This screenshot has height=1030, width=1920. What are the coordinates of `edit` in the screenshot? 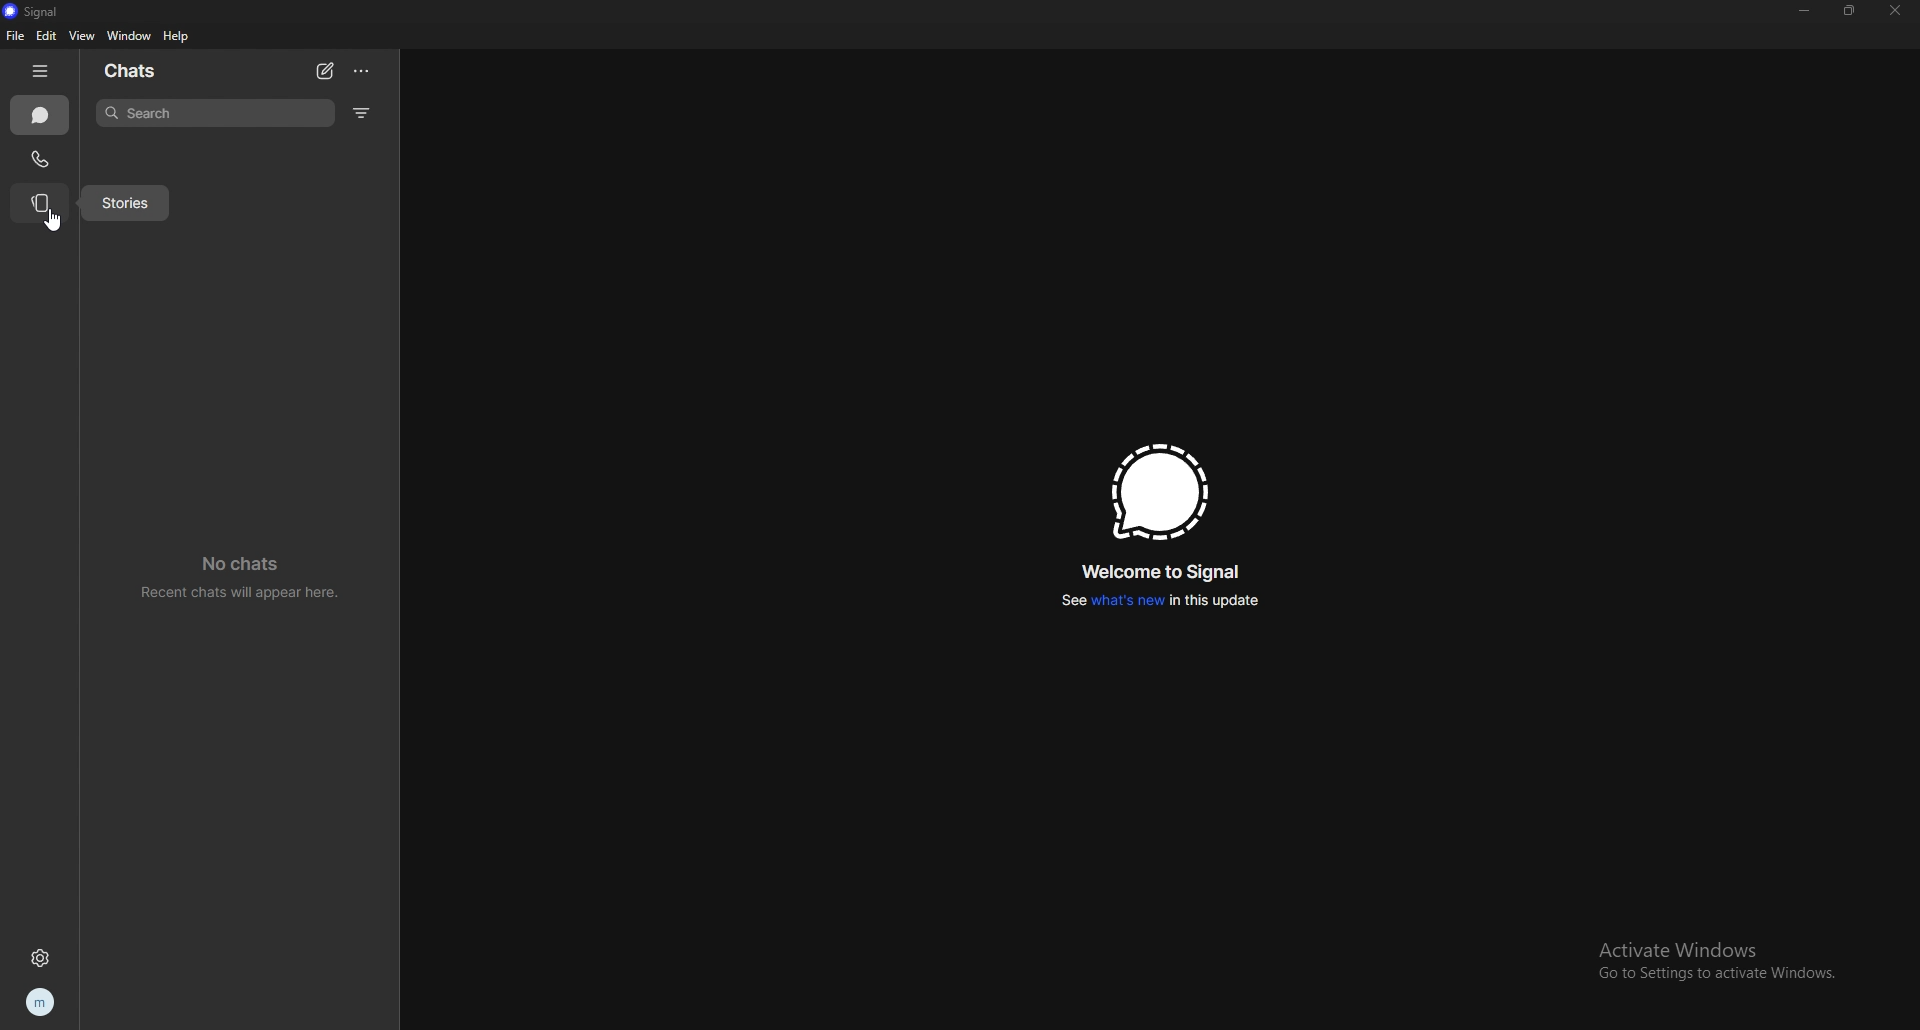 It's located at (46, 35).